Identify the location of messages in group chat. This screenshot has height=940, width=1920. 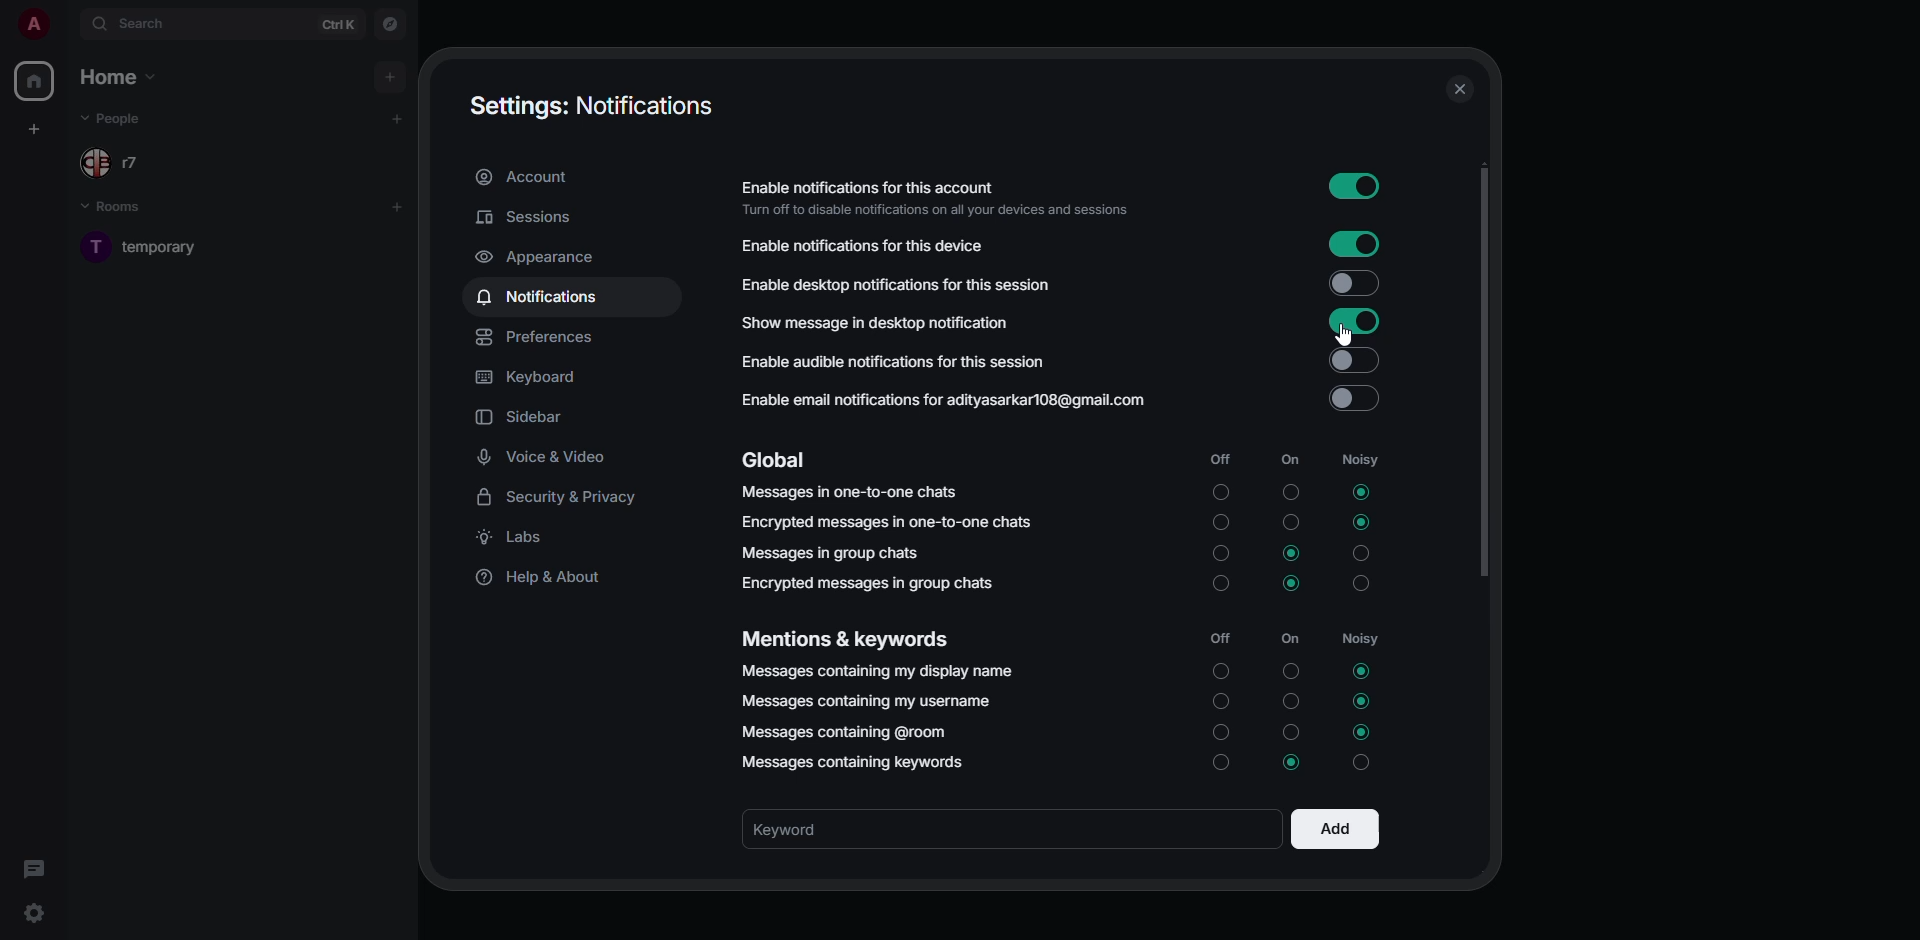
(834, 552).